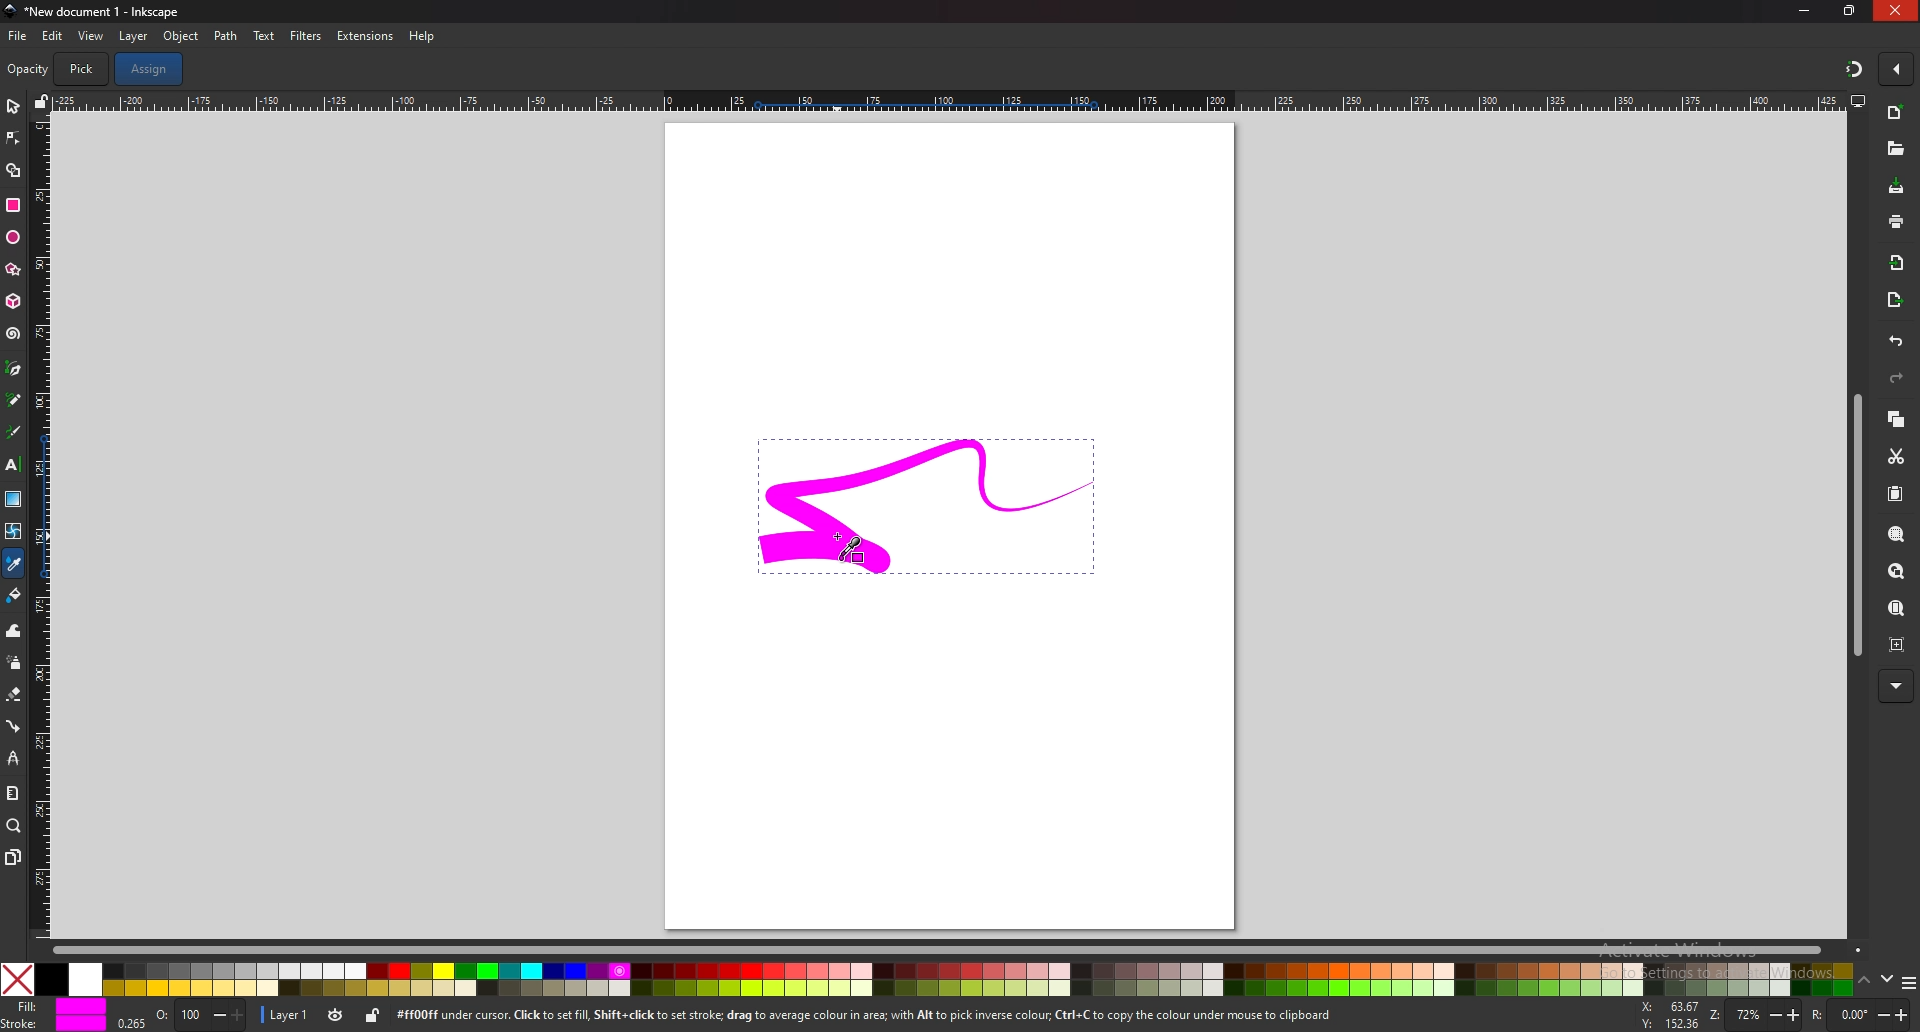 This screenshot has width=1920, height=1032. Describe the element at coordinates (198, 1014) in the screenshot. I see `opacity` at that location.